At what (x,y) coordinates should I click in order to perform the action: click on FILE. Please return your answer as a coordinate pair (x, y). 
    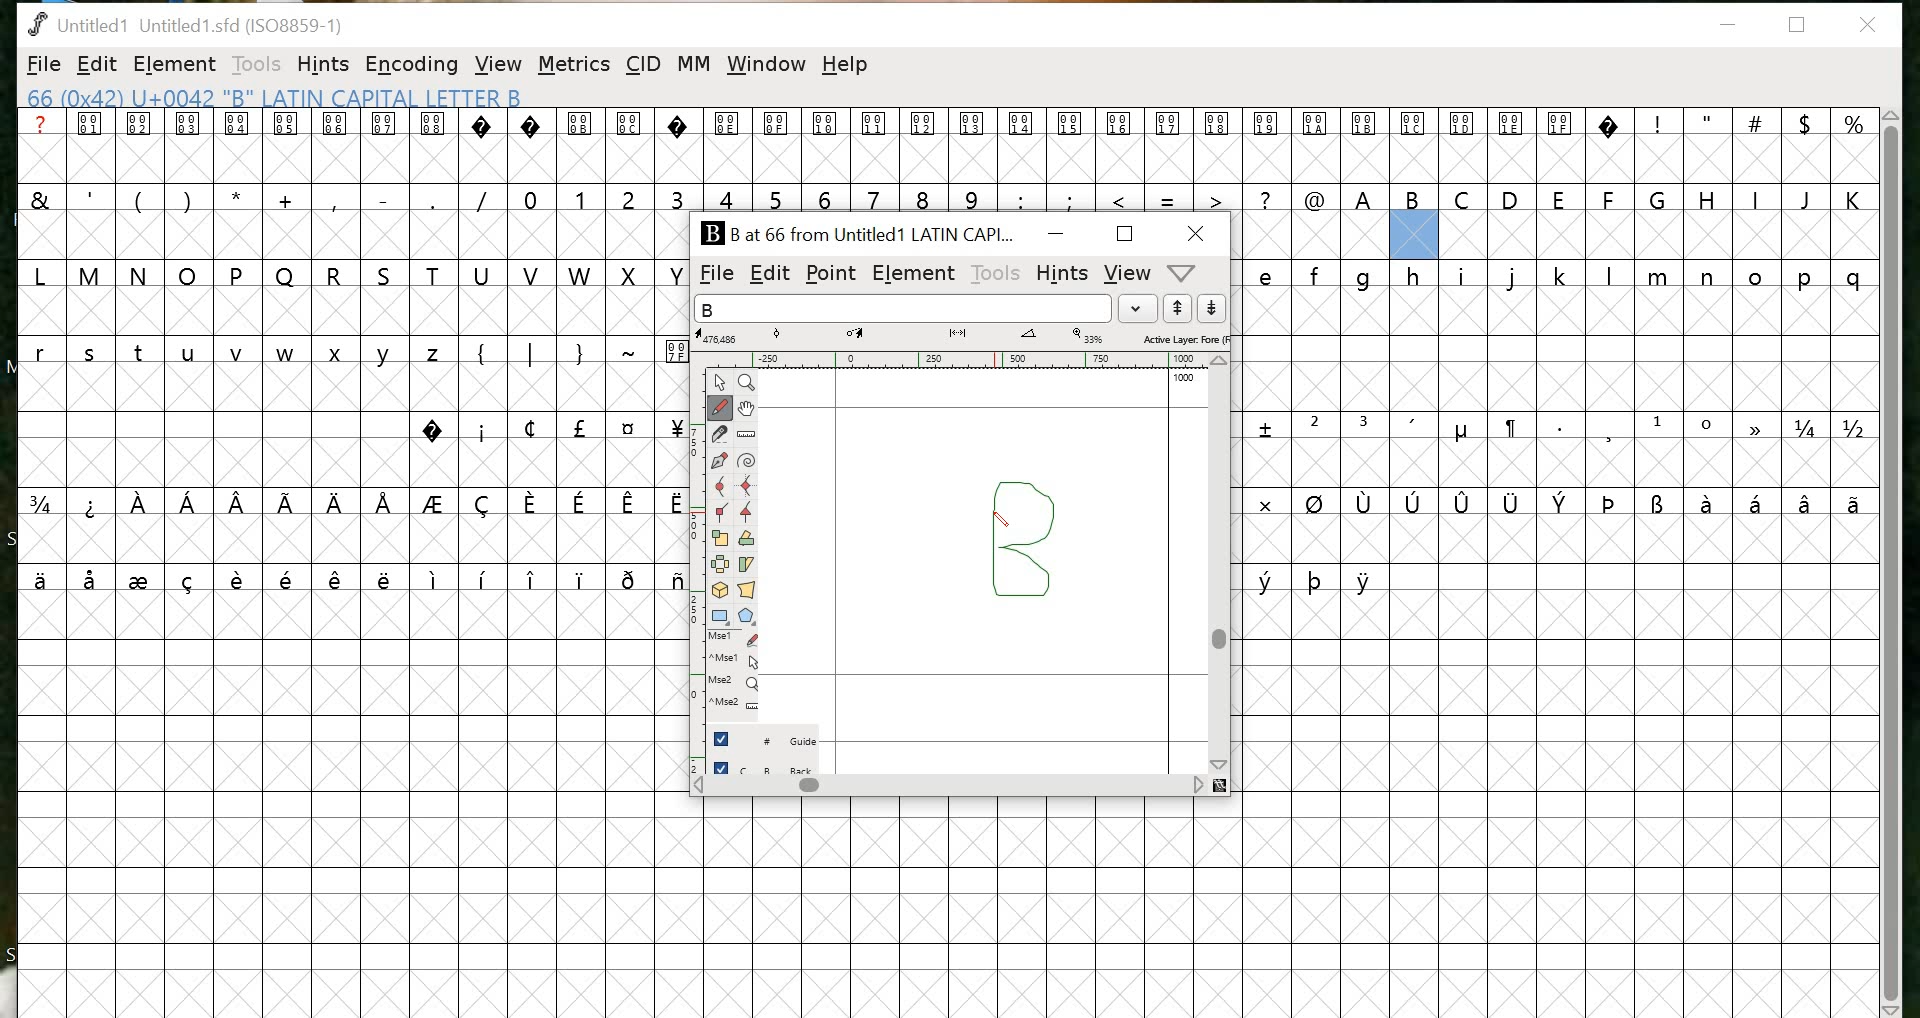
    Looking at the image, I should click on (42, 66).